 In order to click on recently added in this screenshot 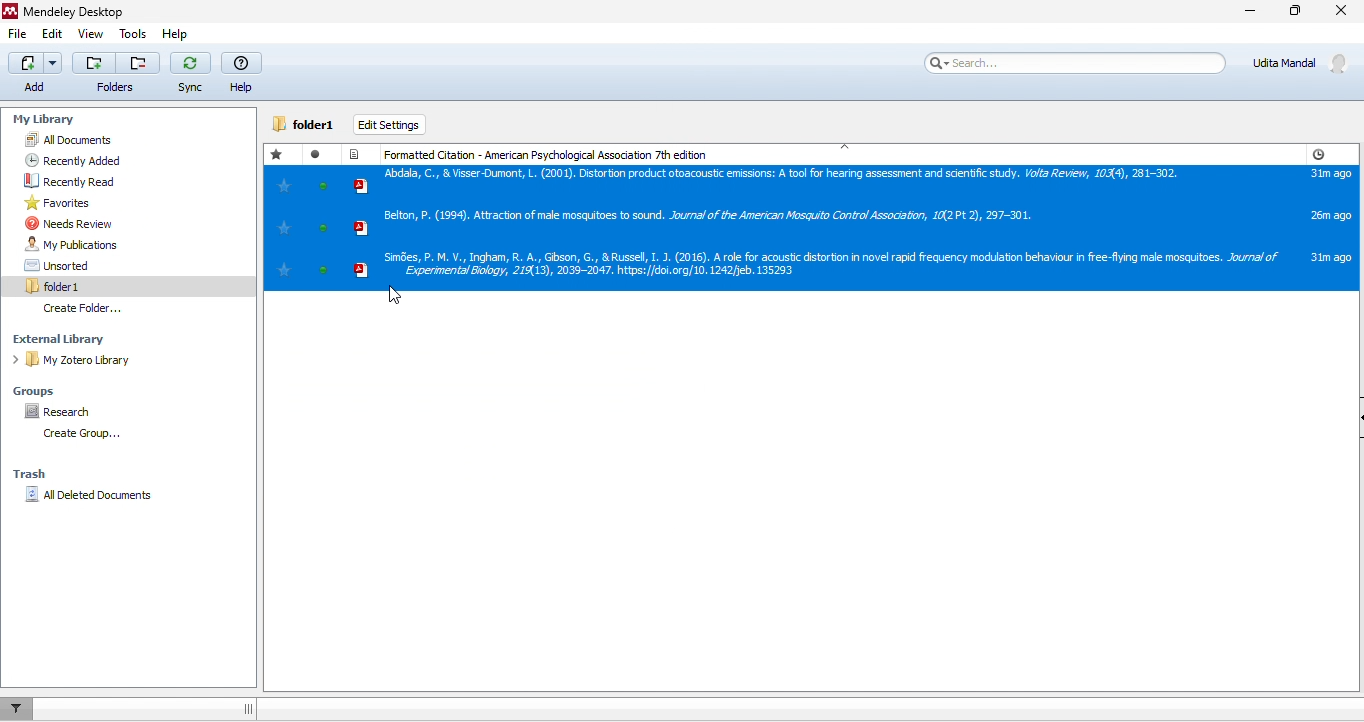, I will do `click(66, 160)`.